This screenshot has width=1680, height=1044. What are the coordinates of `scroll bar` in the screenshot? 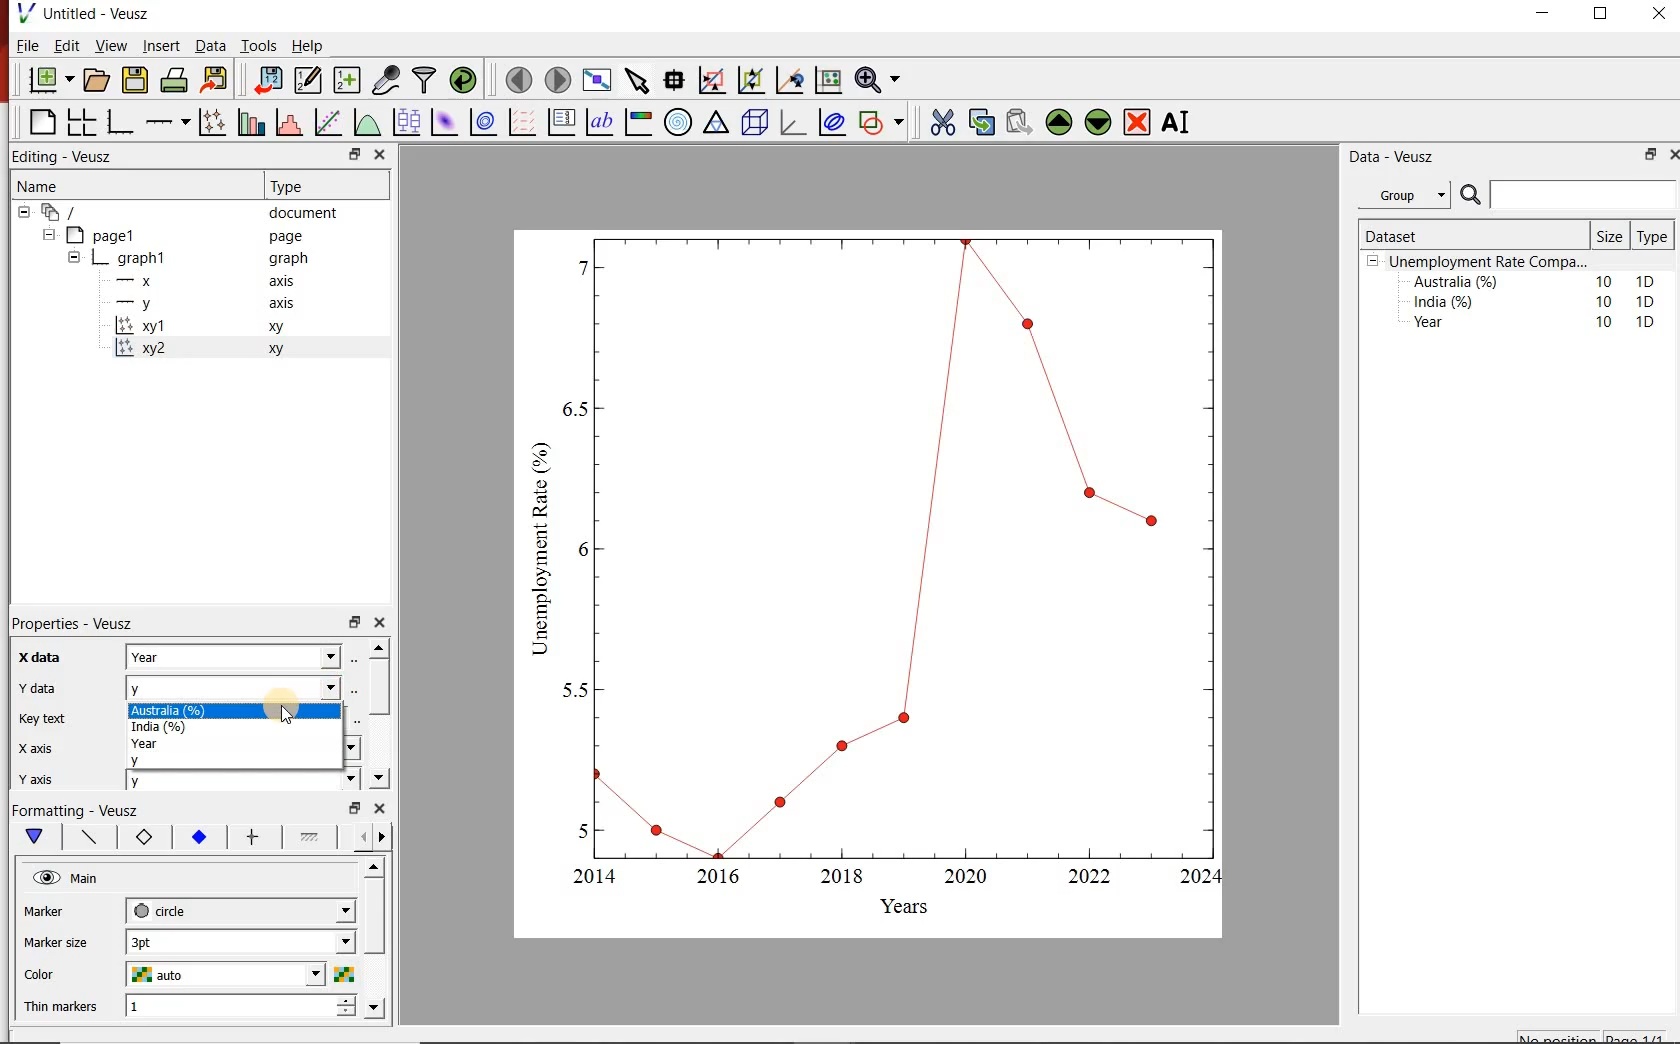 It's located at (375, 933).